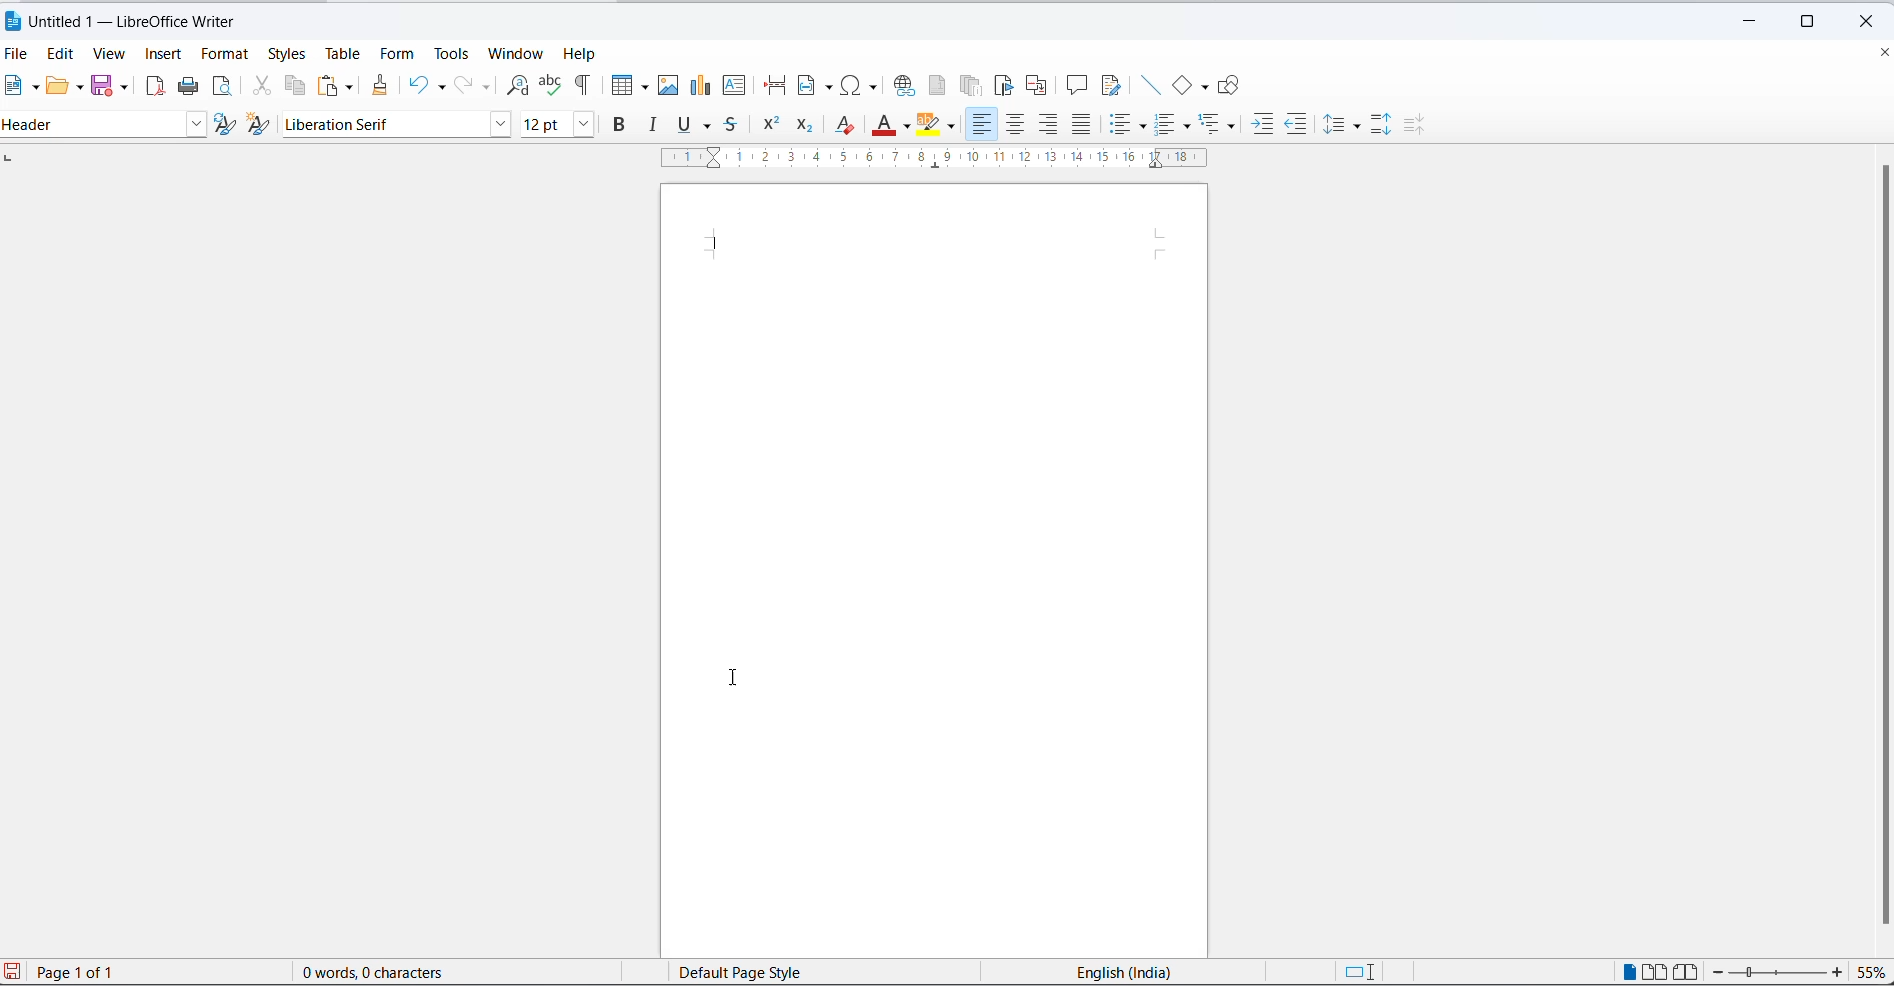 Image resolution: width=1894 pixels, height=986 pixels. I want to click on Show draw functions, so click(1232, 86).